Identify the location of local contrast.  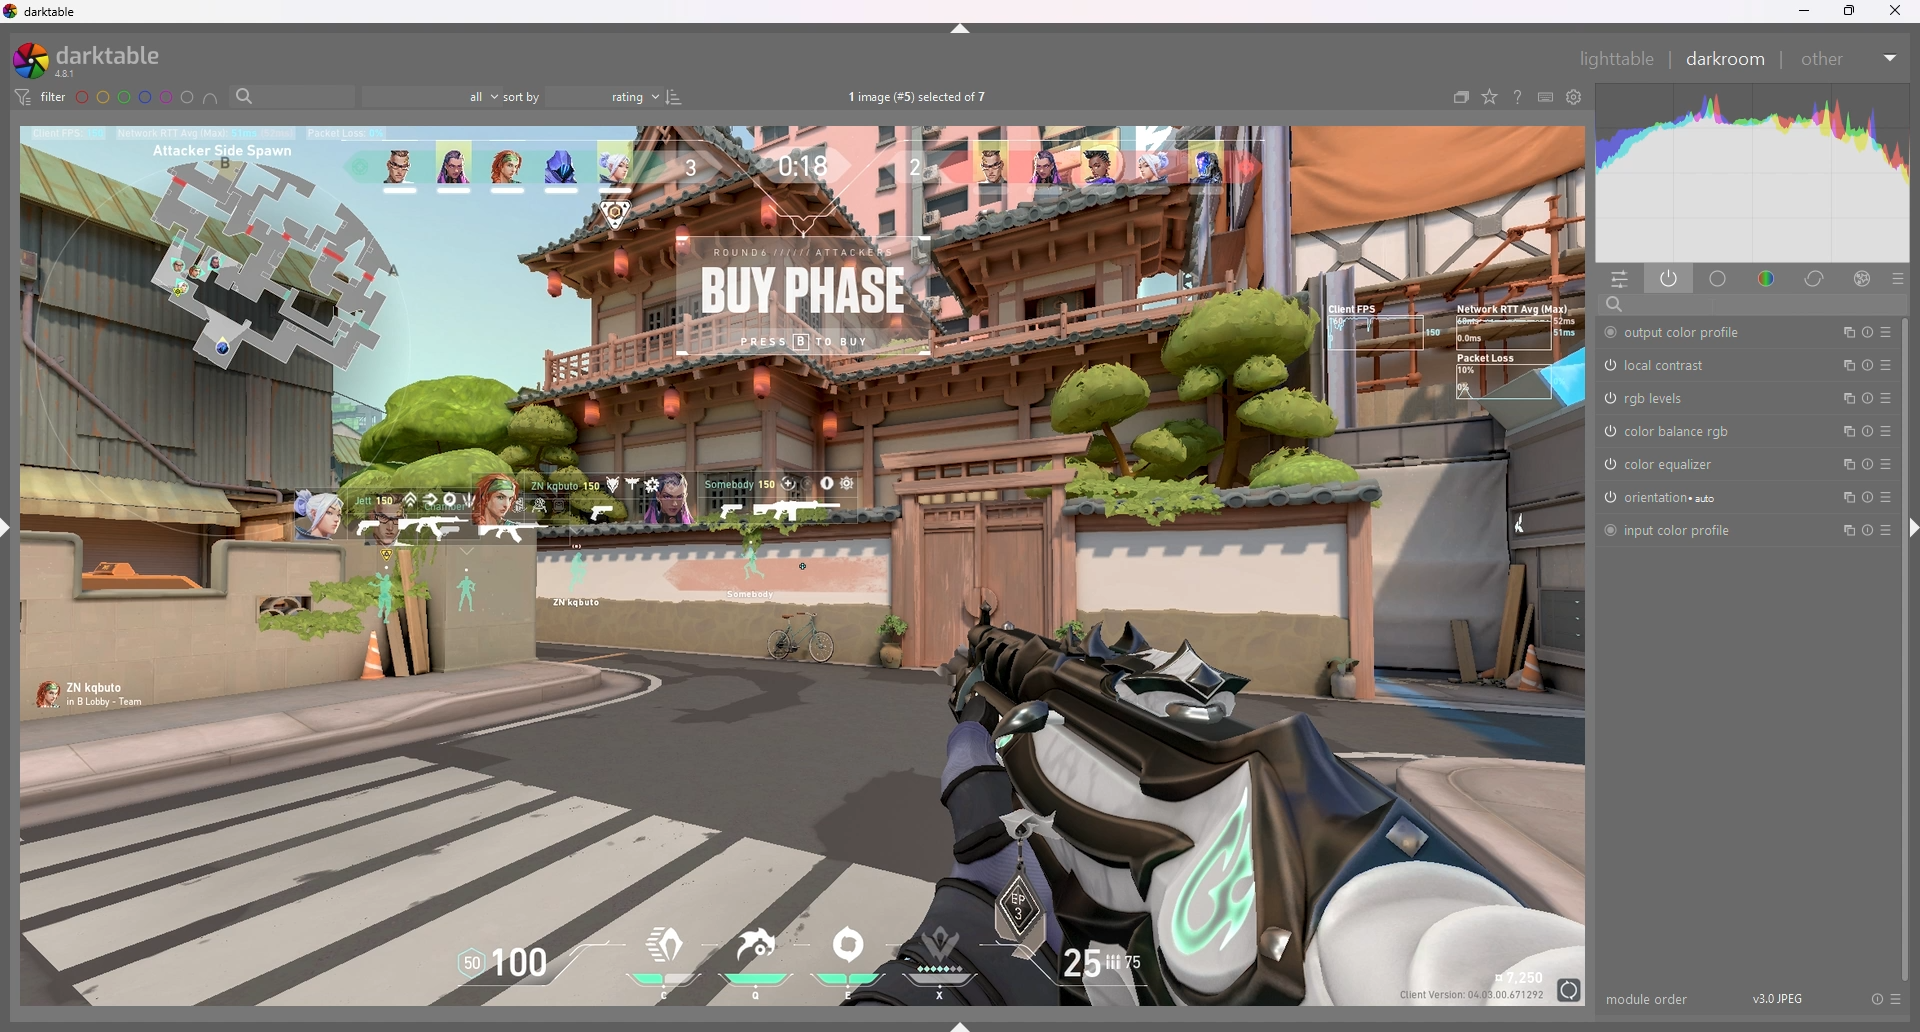
(1663, 365).